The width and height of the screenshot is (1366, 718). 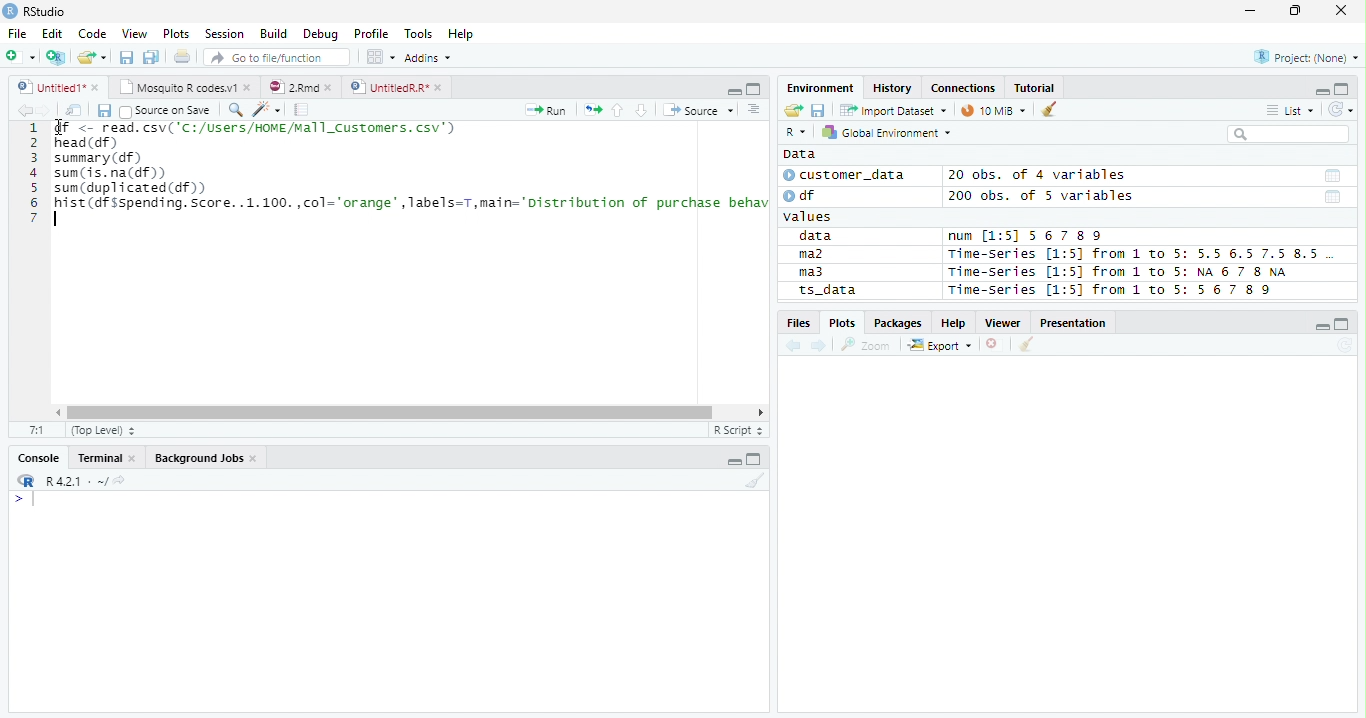 I want to click on Edit, so click(x=51, y=32).